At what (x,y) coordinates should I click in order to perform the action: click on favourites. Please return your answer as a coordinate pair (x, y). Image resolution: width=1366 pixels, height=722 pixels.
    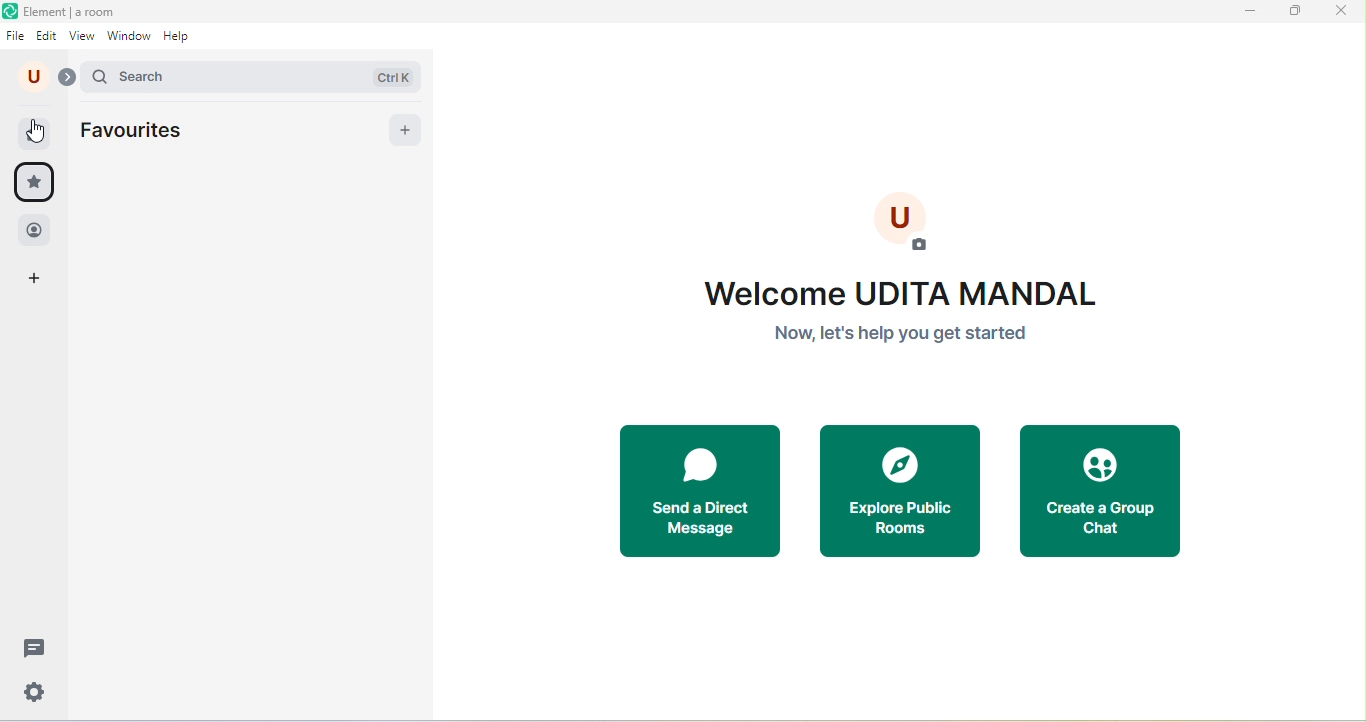
    Looking at the image, I should click on (152, 131).